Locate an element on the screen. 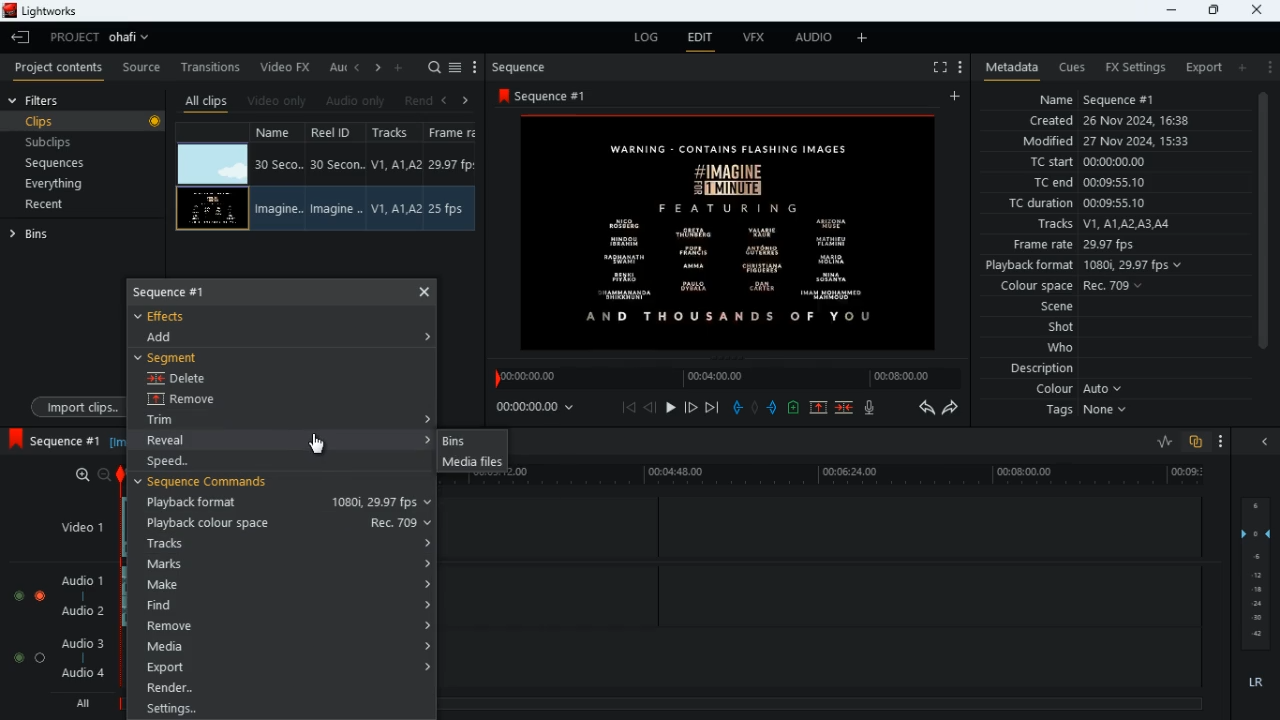 Image resolution: width=1280 pixels, height=720 pixels. tags is located at coordinates (1083, 416).